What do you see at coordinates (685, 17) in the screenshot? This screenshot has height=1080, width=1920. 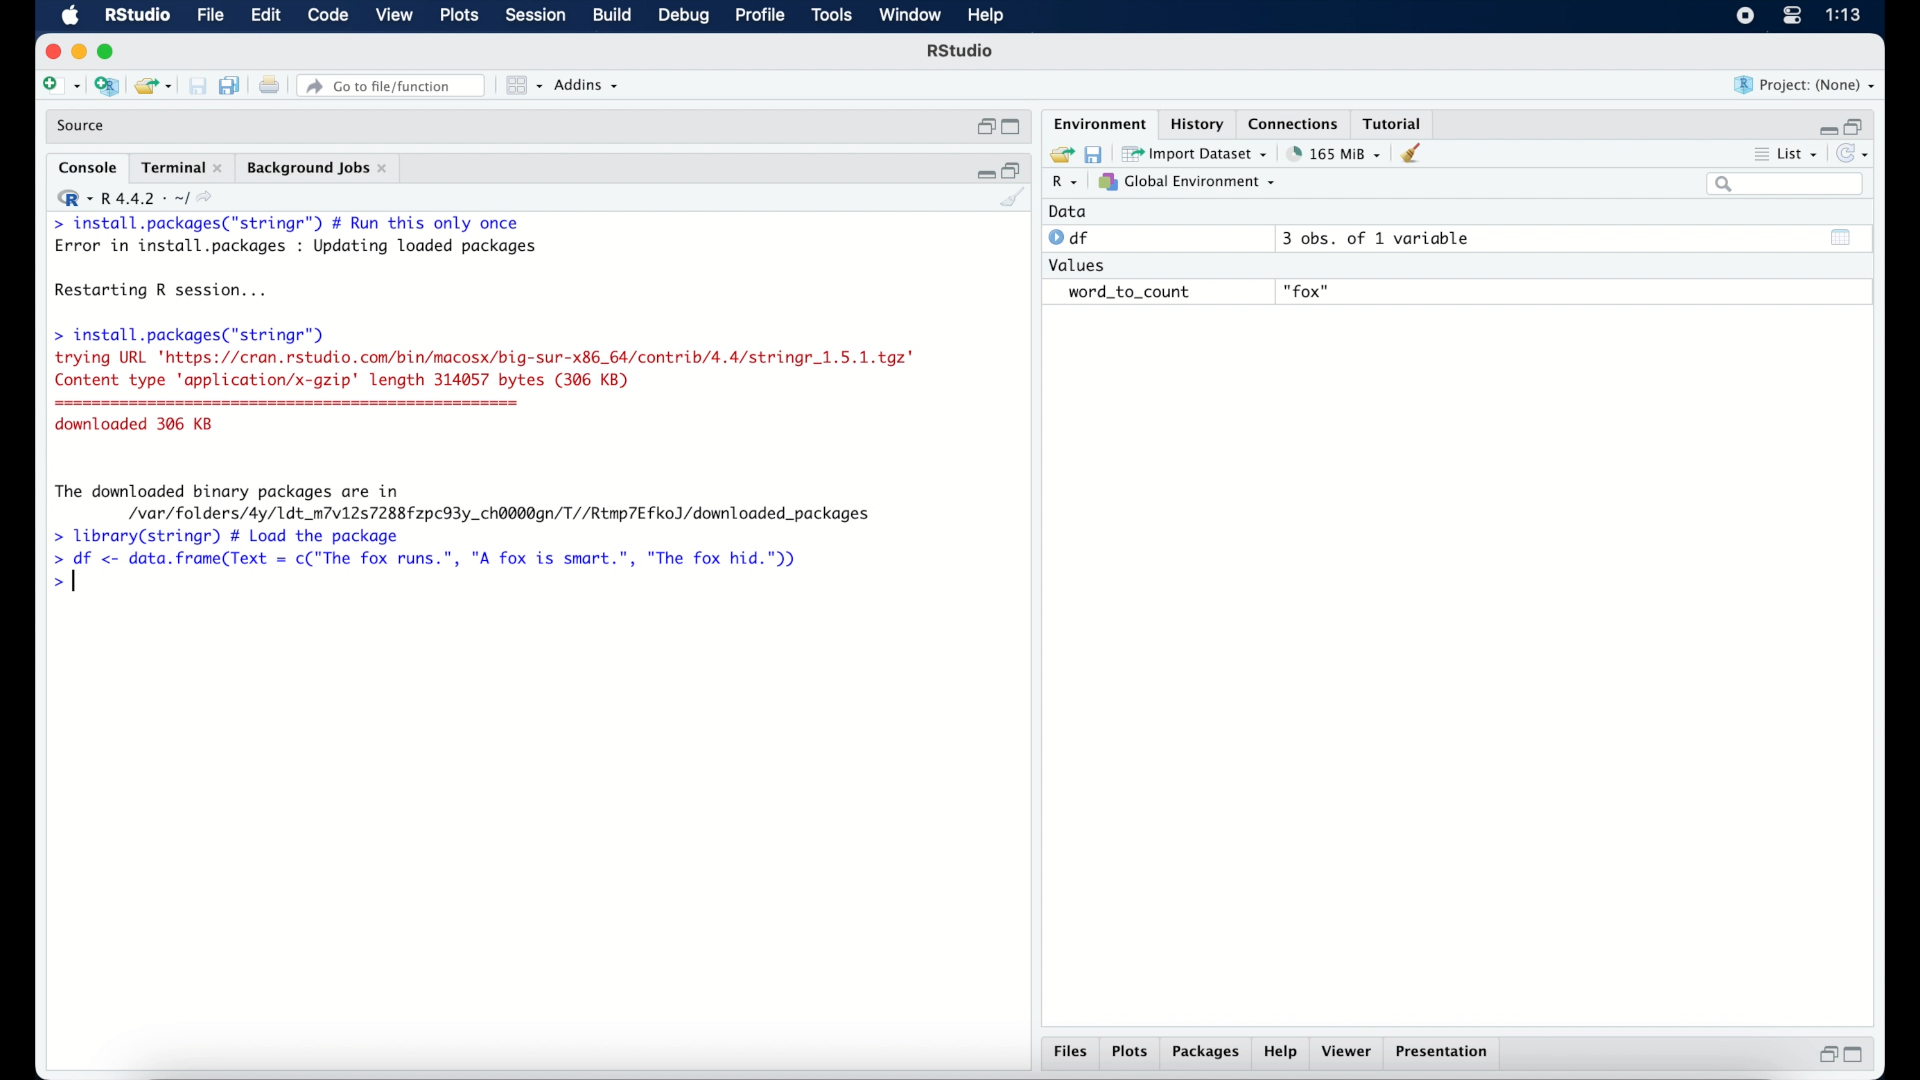 I see `debug` at bounding box center [685, 17].